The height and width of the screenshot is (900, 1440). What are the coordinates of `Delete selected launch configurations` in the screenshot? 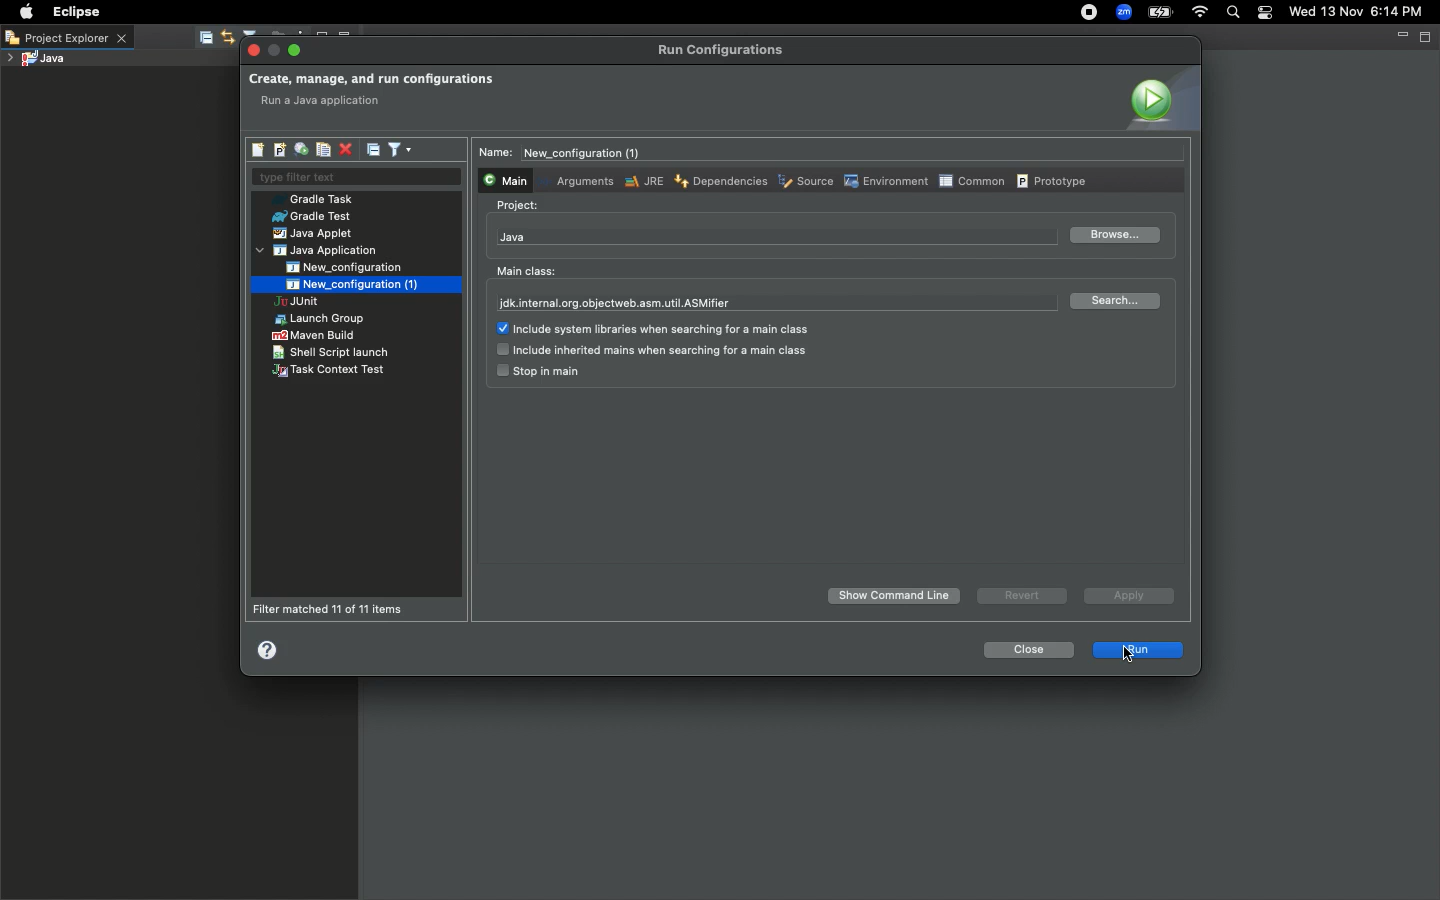 It's located at (345, 151).